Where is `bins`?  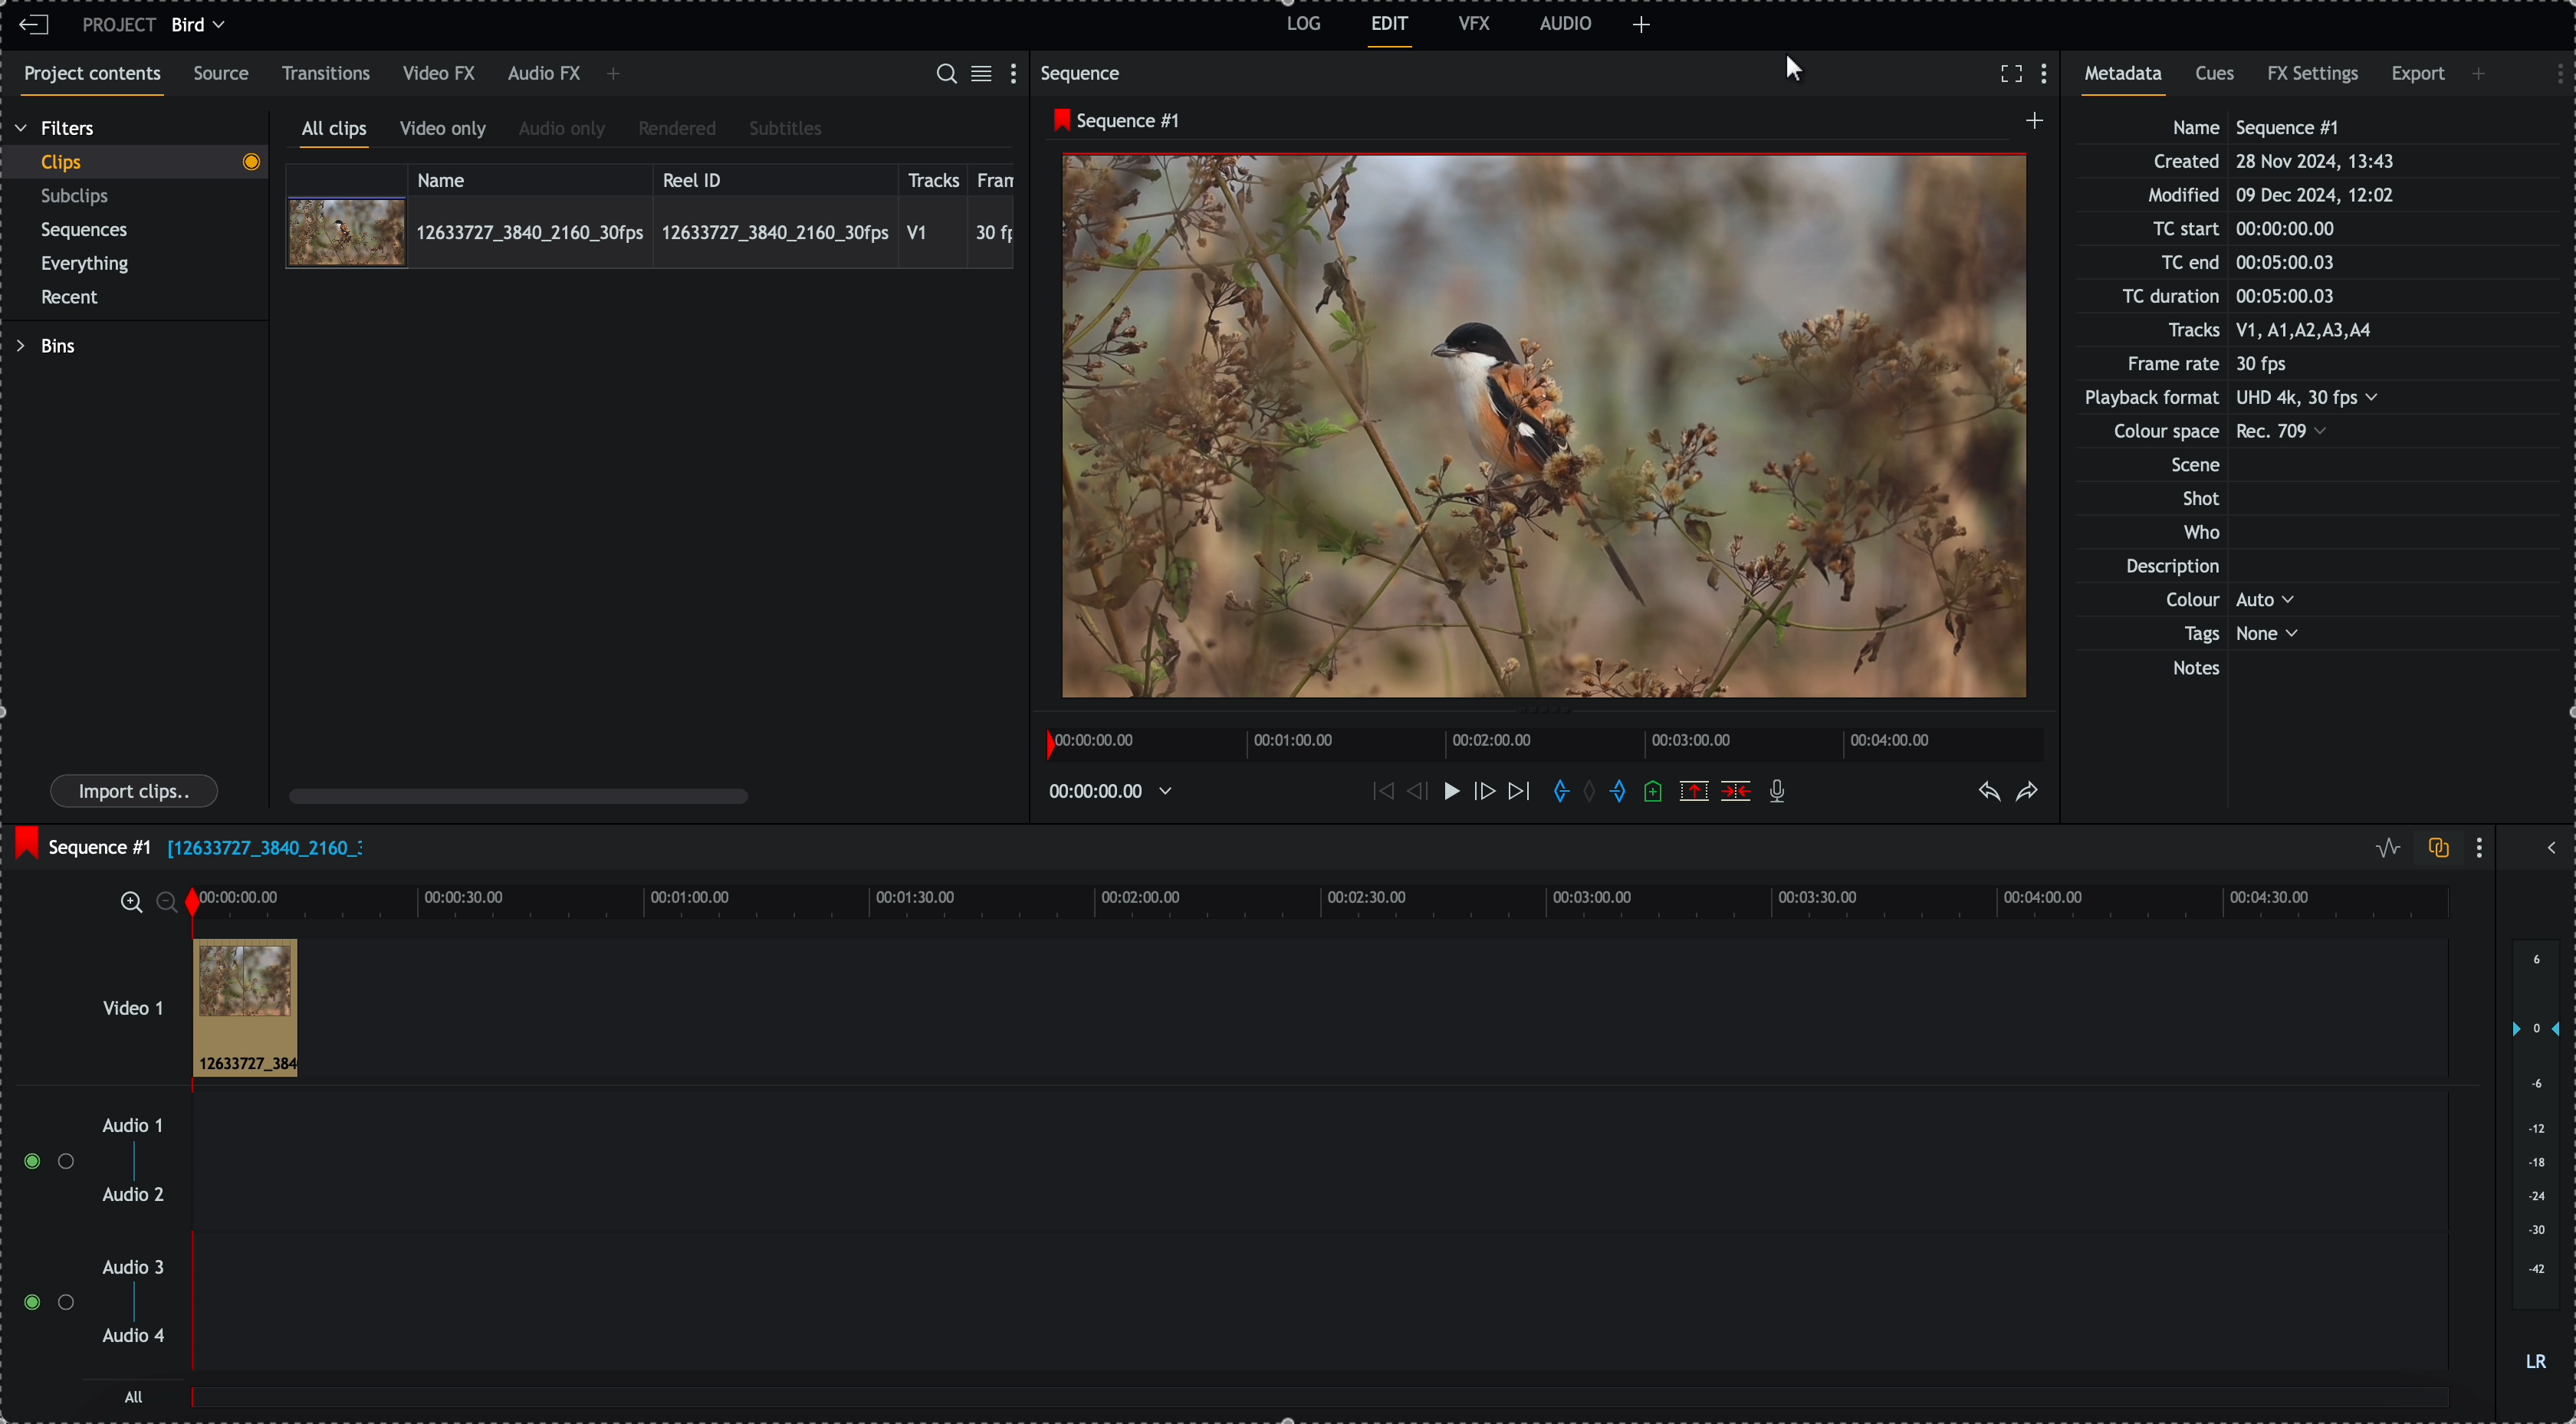 bins is located at coordinates (45, 346).